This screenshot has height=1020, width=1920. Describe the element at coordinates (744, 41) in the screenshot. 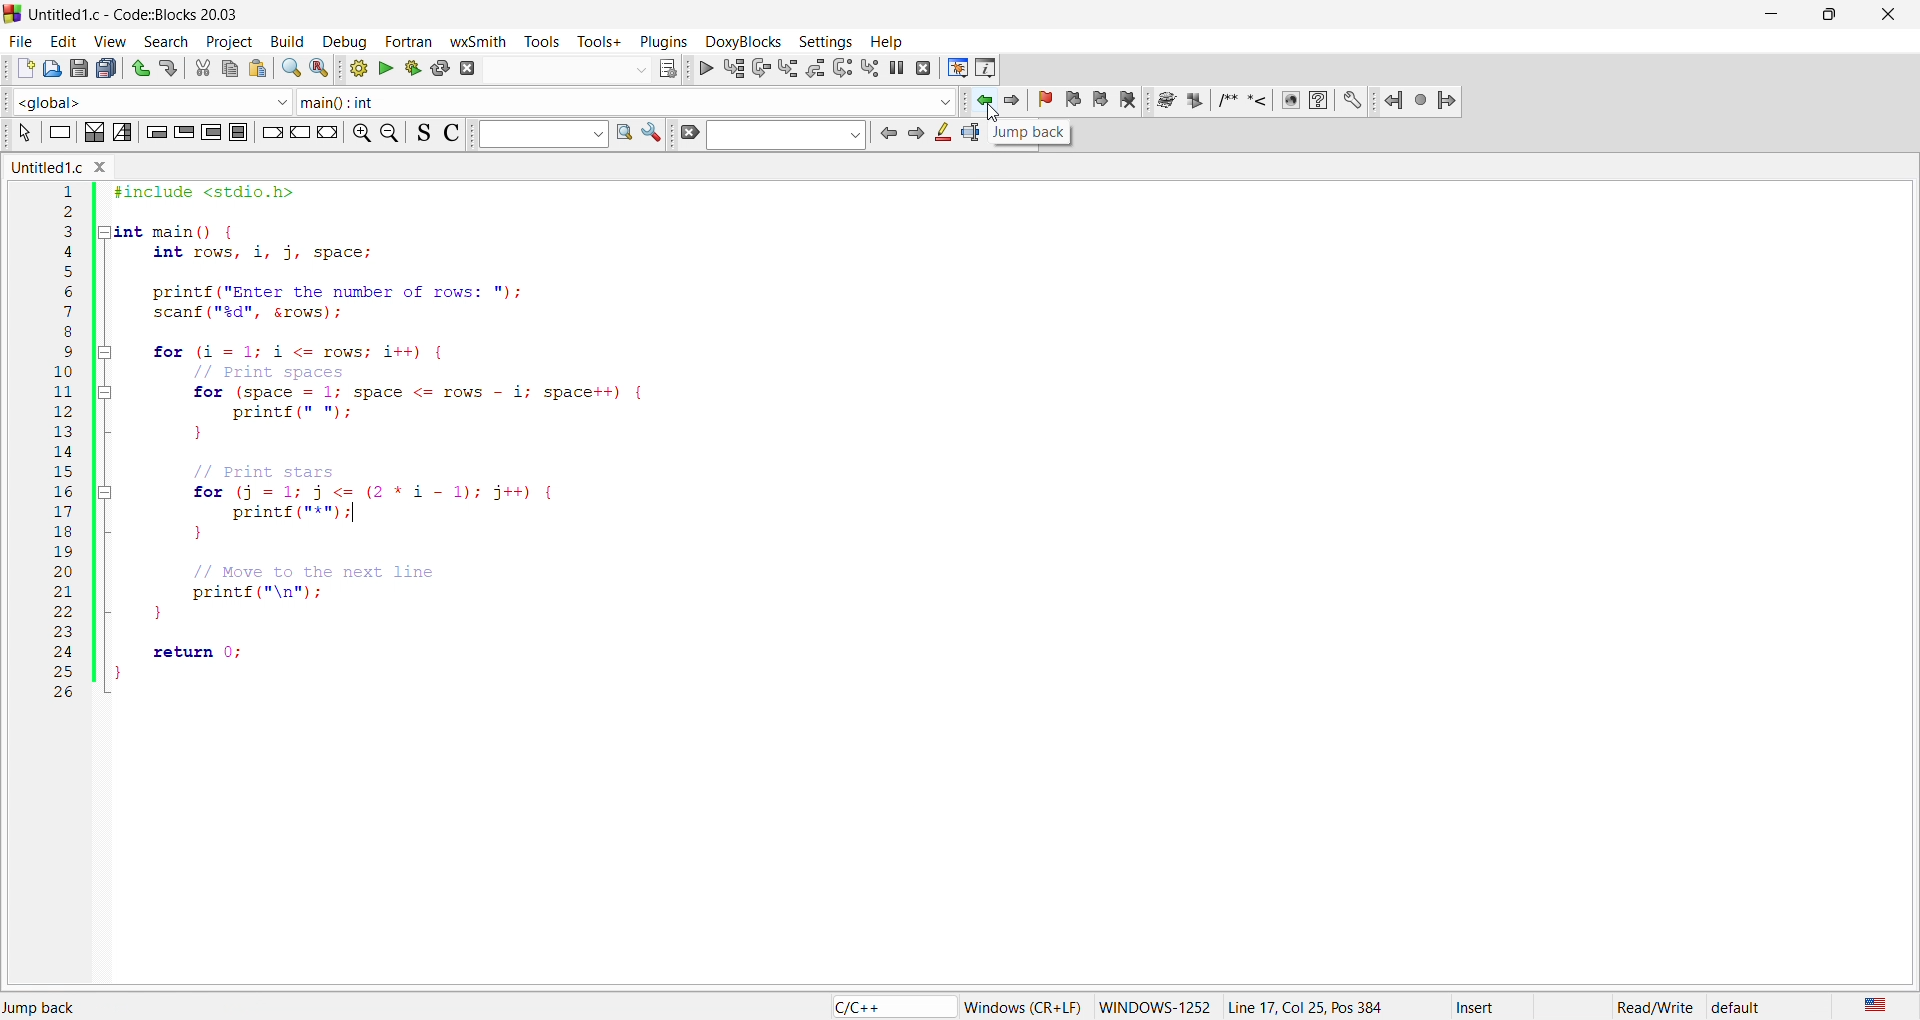

I see `doxyblocks` at that location.